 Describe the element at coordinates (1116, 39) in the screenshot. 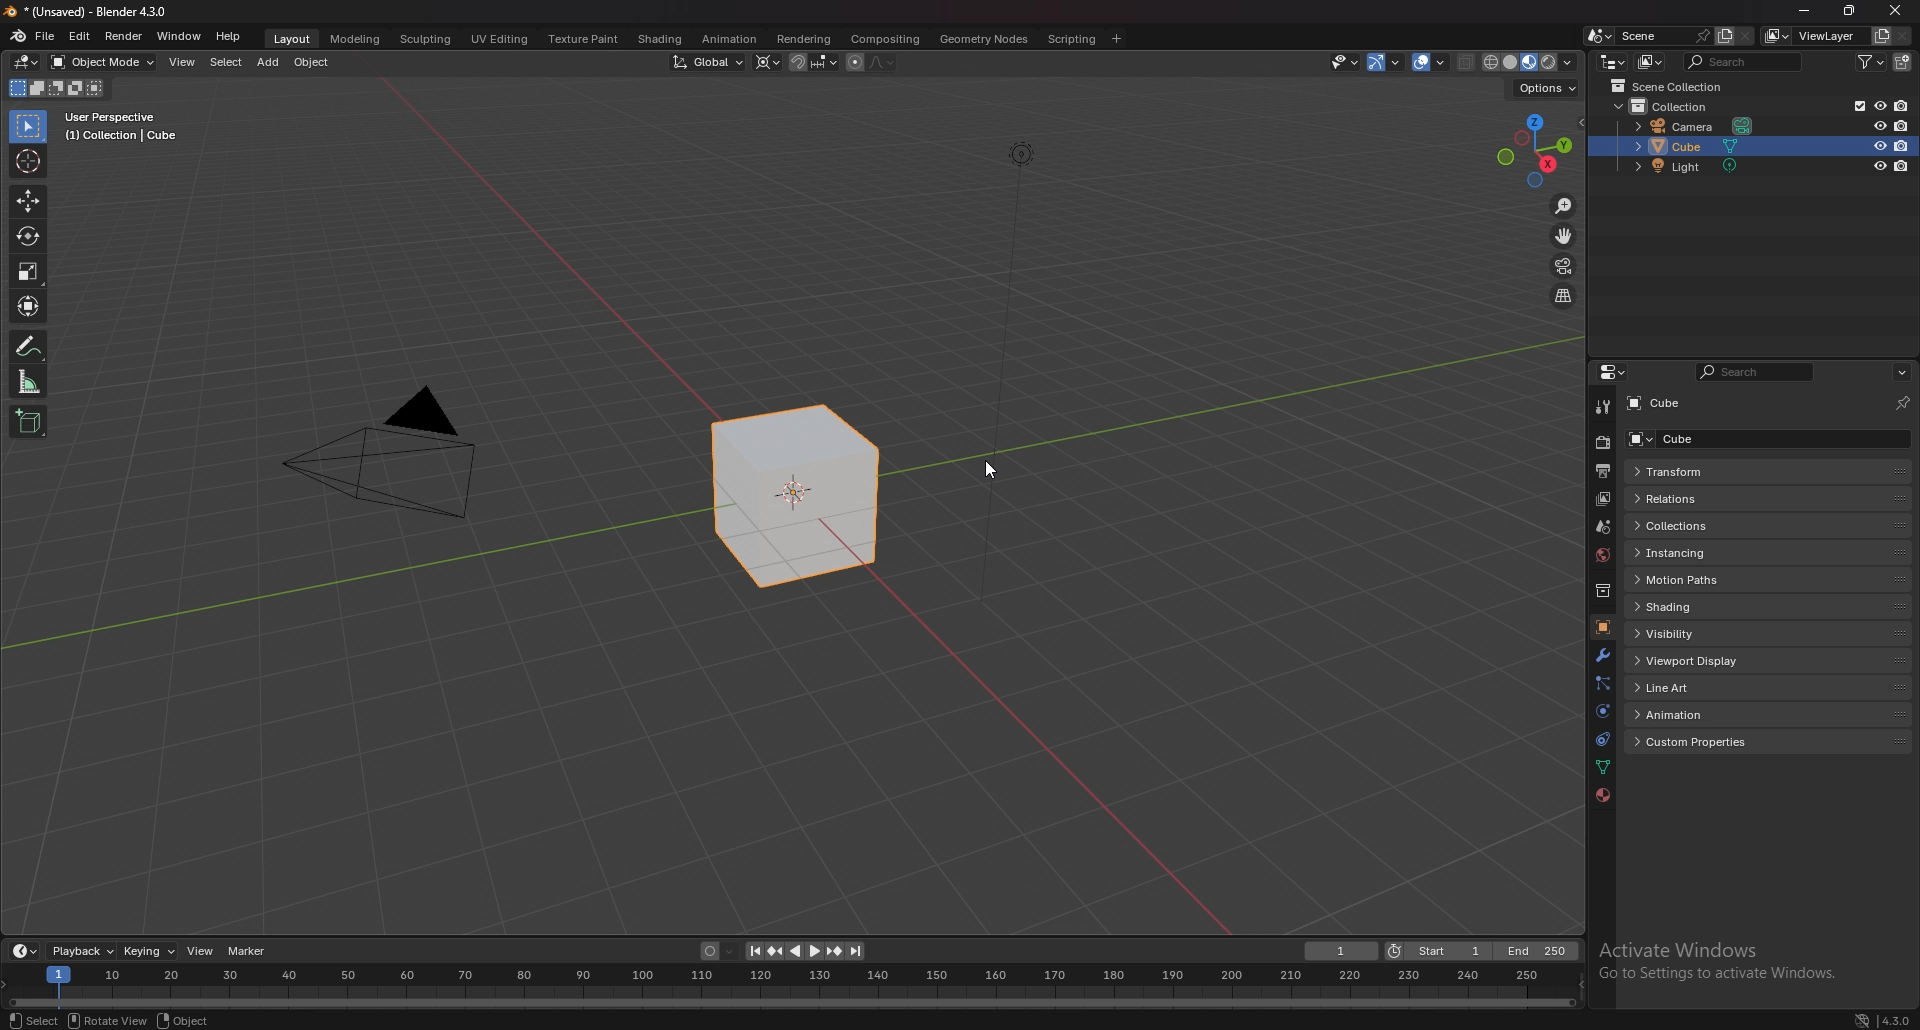

I see `add workspace` at that location.